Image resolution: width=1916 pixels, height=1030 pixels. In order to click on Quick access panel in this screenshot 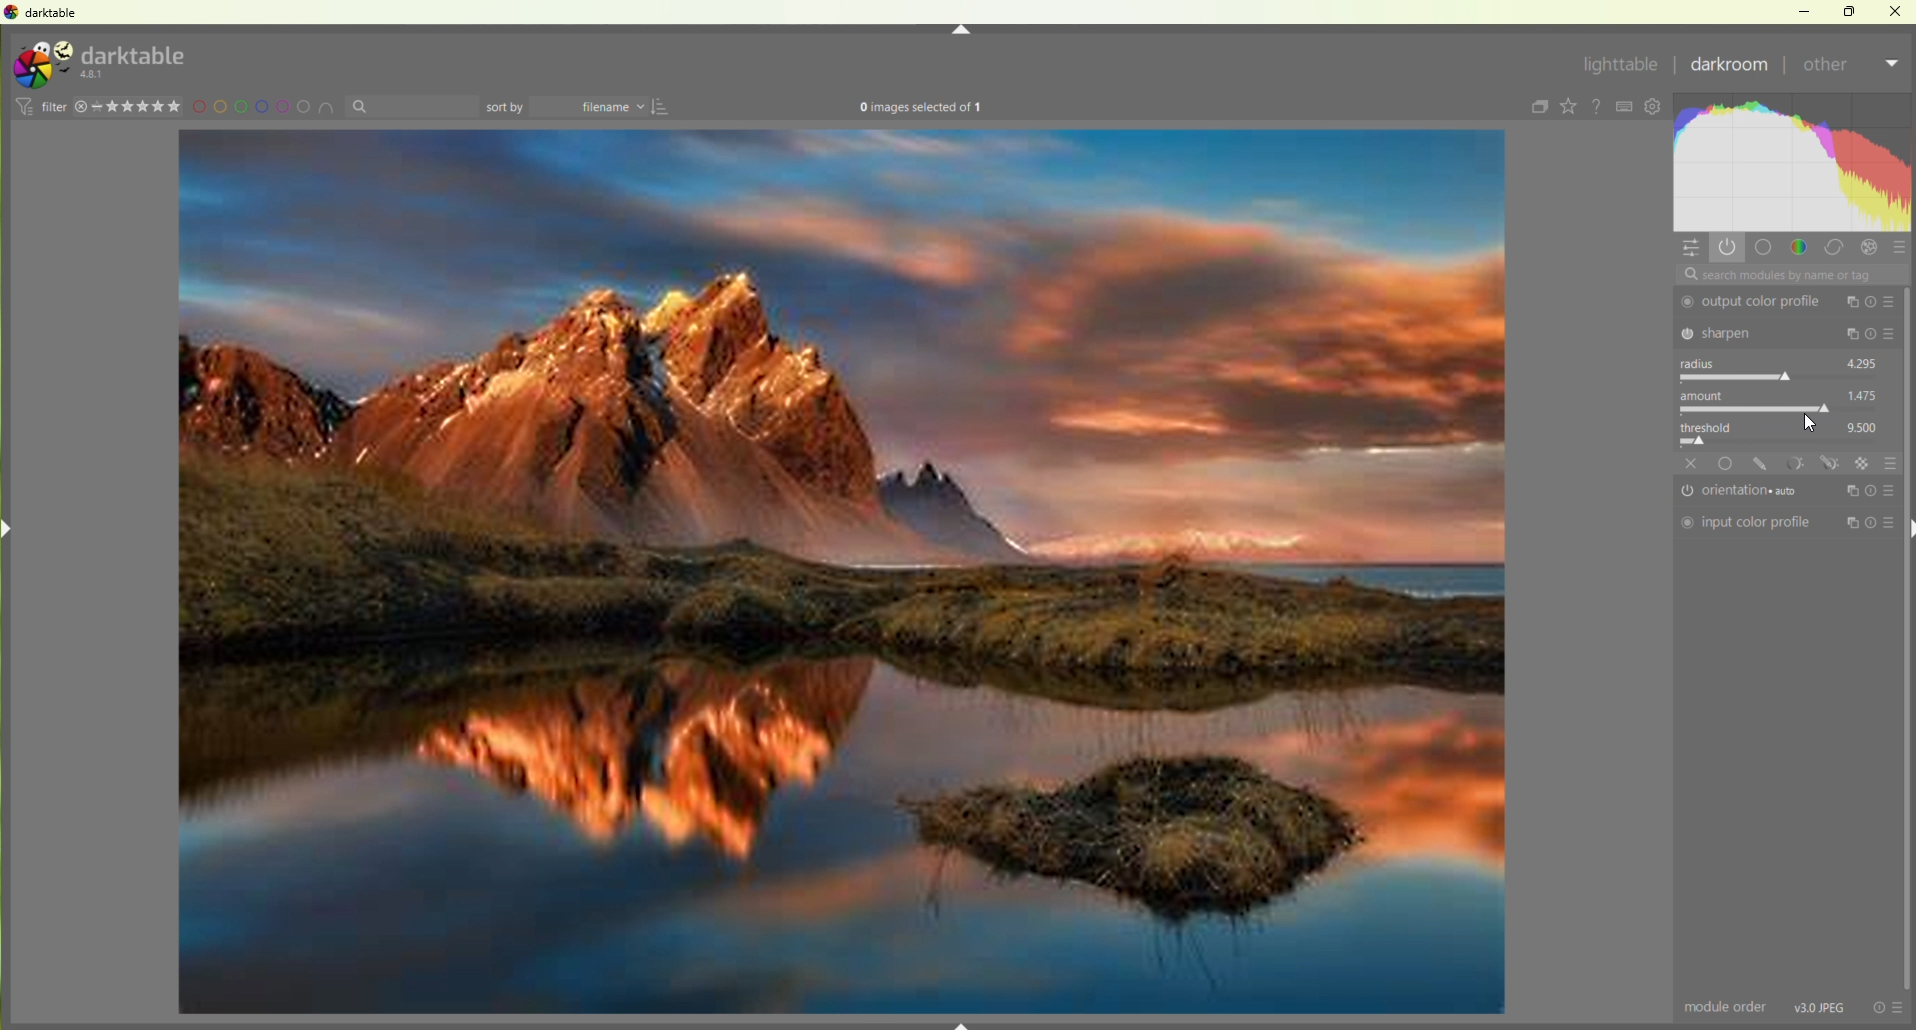, I will do `click(1692, 249)`.